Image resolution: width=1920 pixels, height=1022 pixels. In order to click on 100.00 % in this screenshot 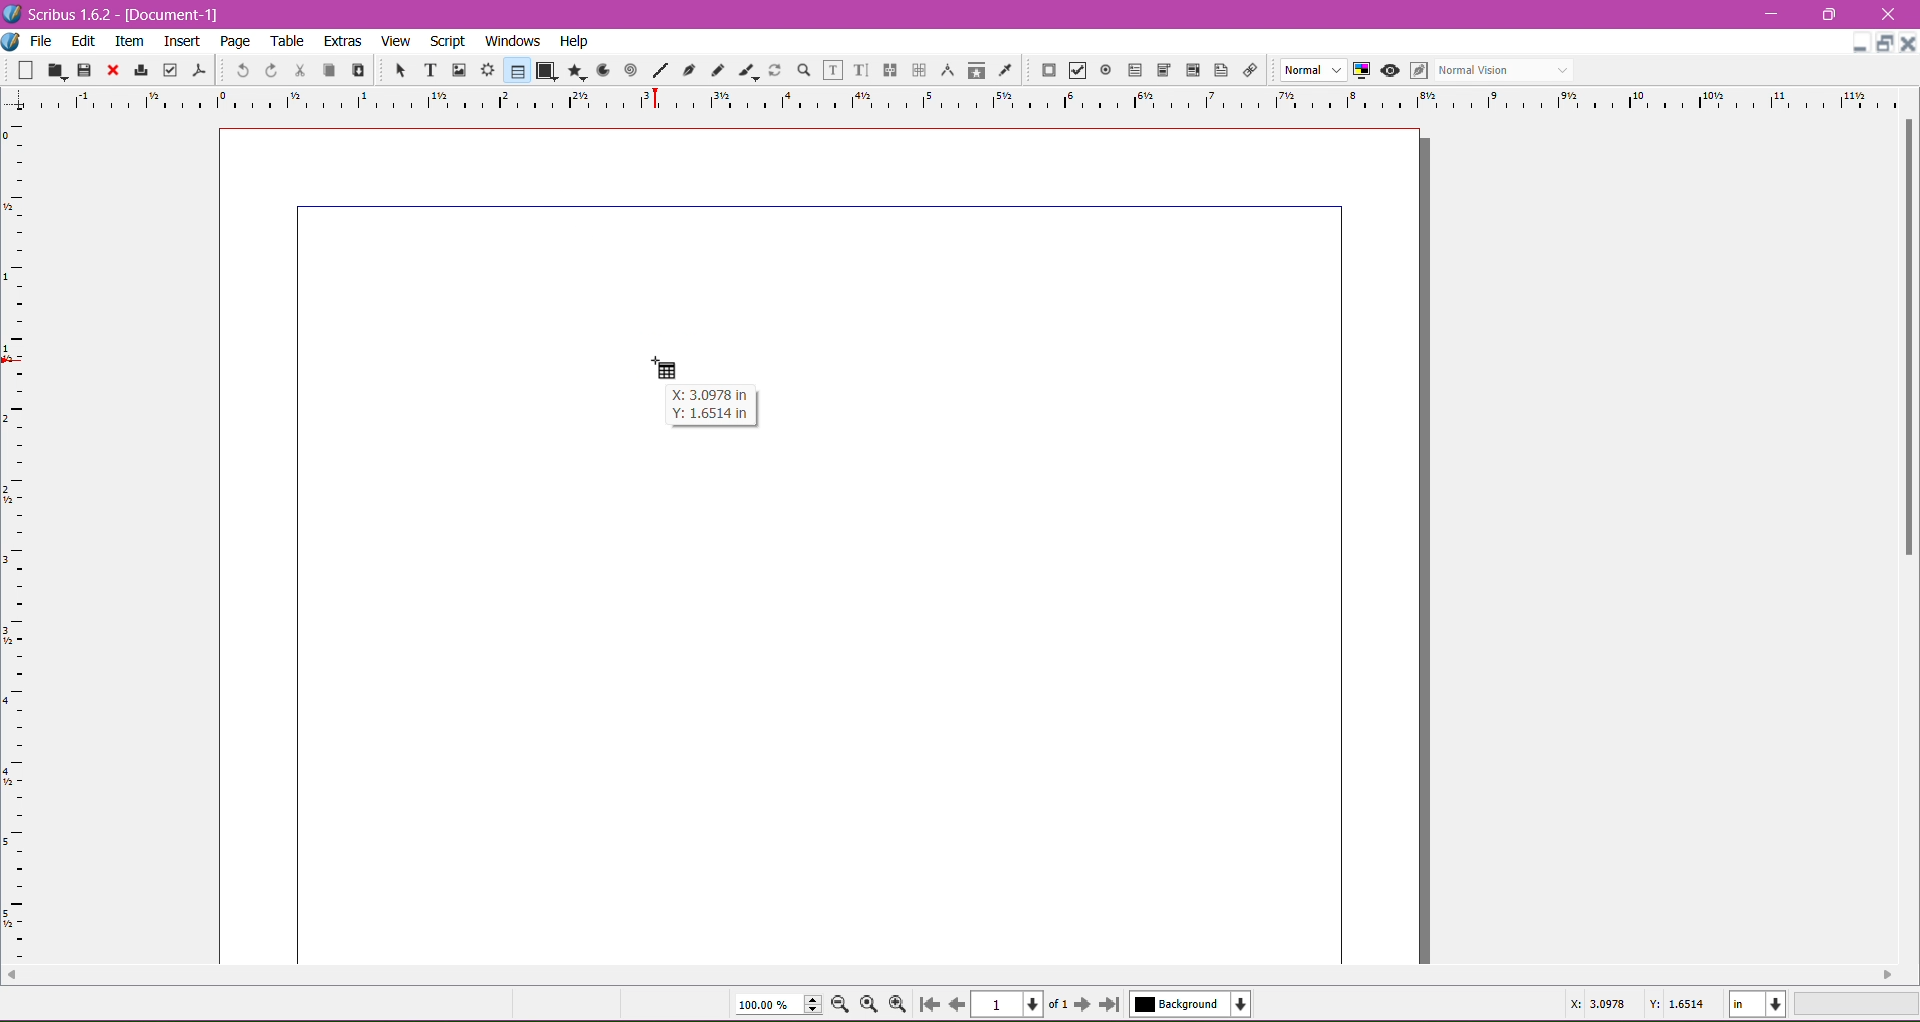, I will do `click(778, 1005)`.